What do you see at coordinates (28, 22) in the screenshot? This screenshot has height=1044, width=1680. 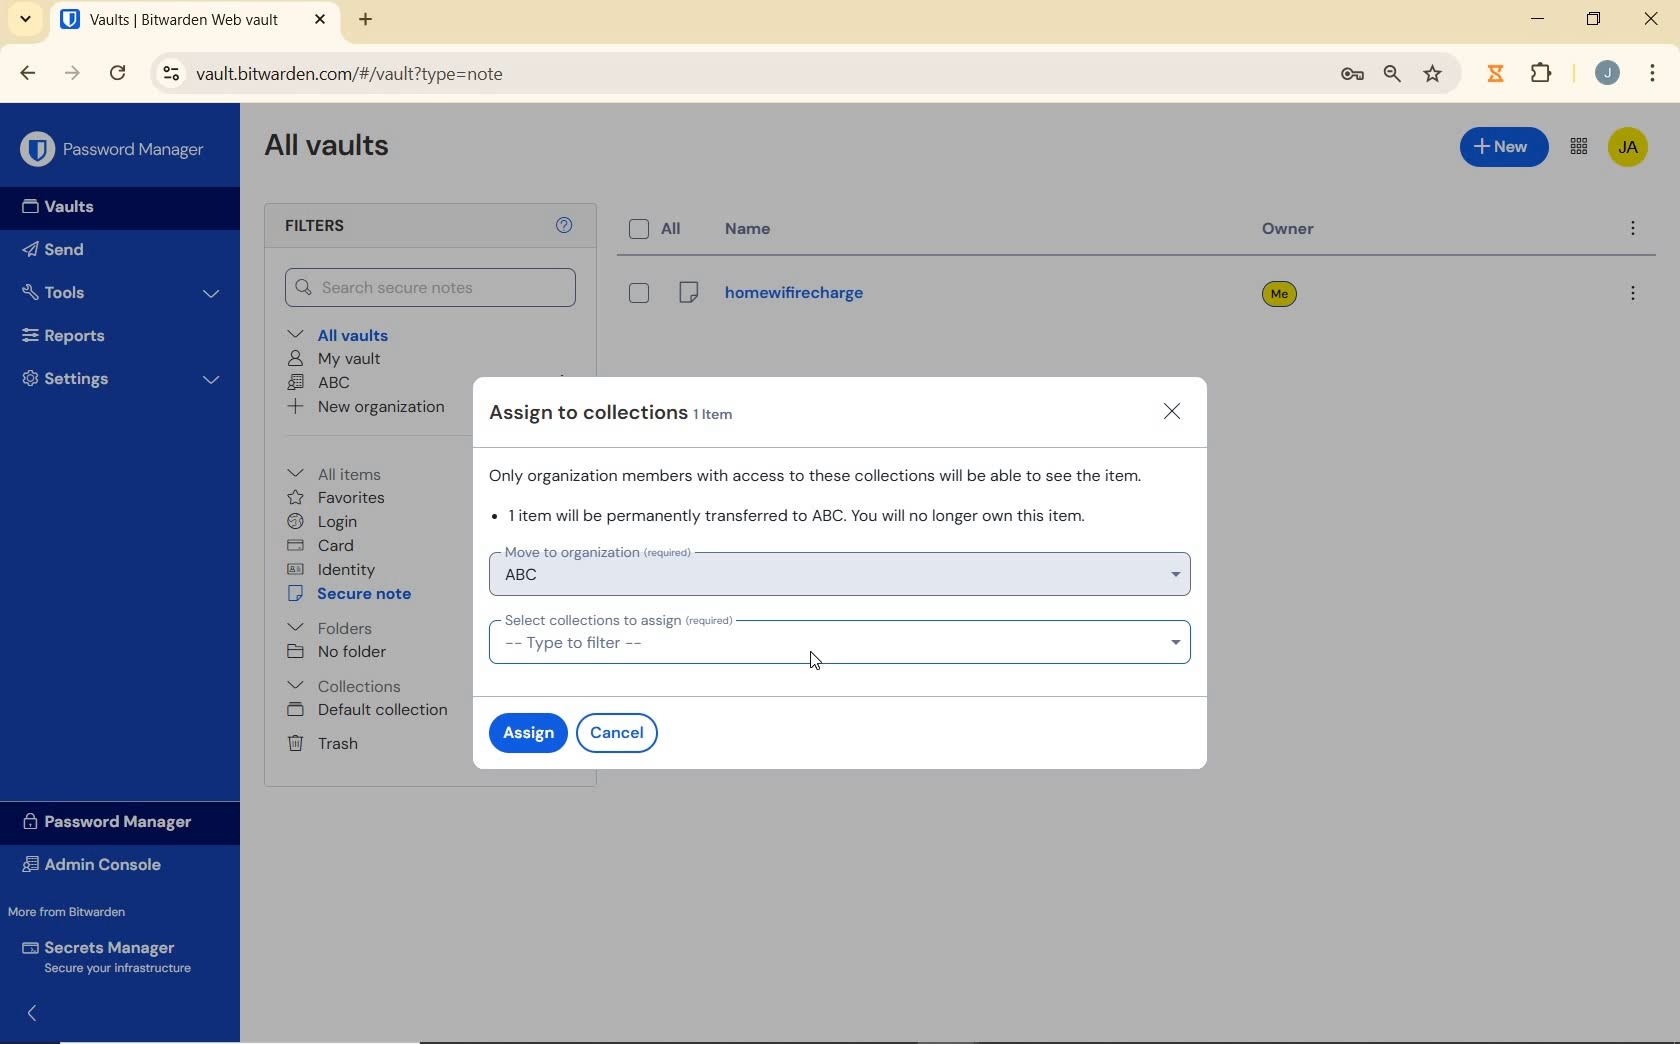 I see `search tabs` at bounding box center [28, 22].